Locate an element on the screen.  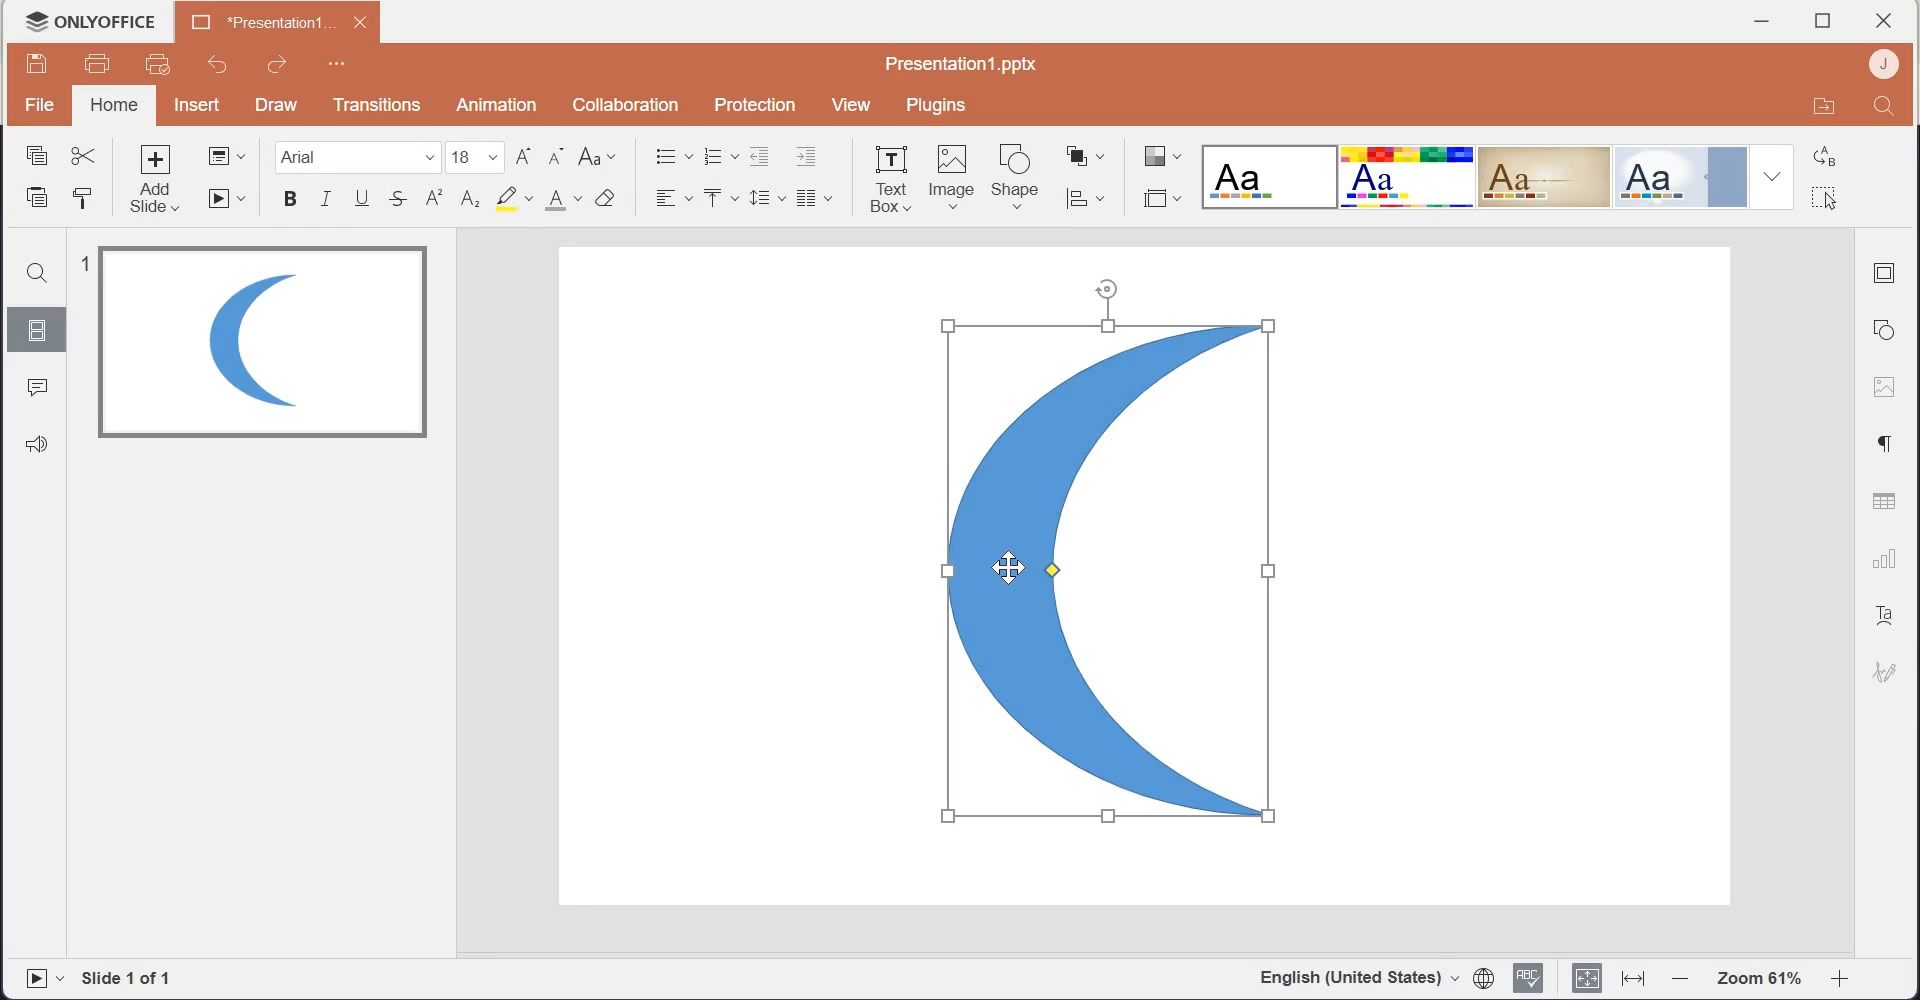
Decrease Indent is located at coordinates (762, 156).